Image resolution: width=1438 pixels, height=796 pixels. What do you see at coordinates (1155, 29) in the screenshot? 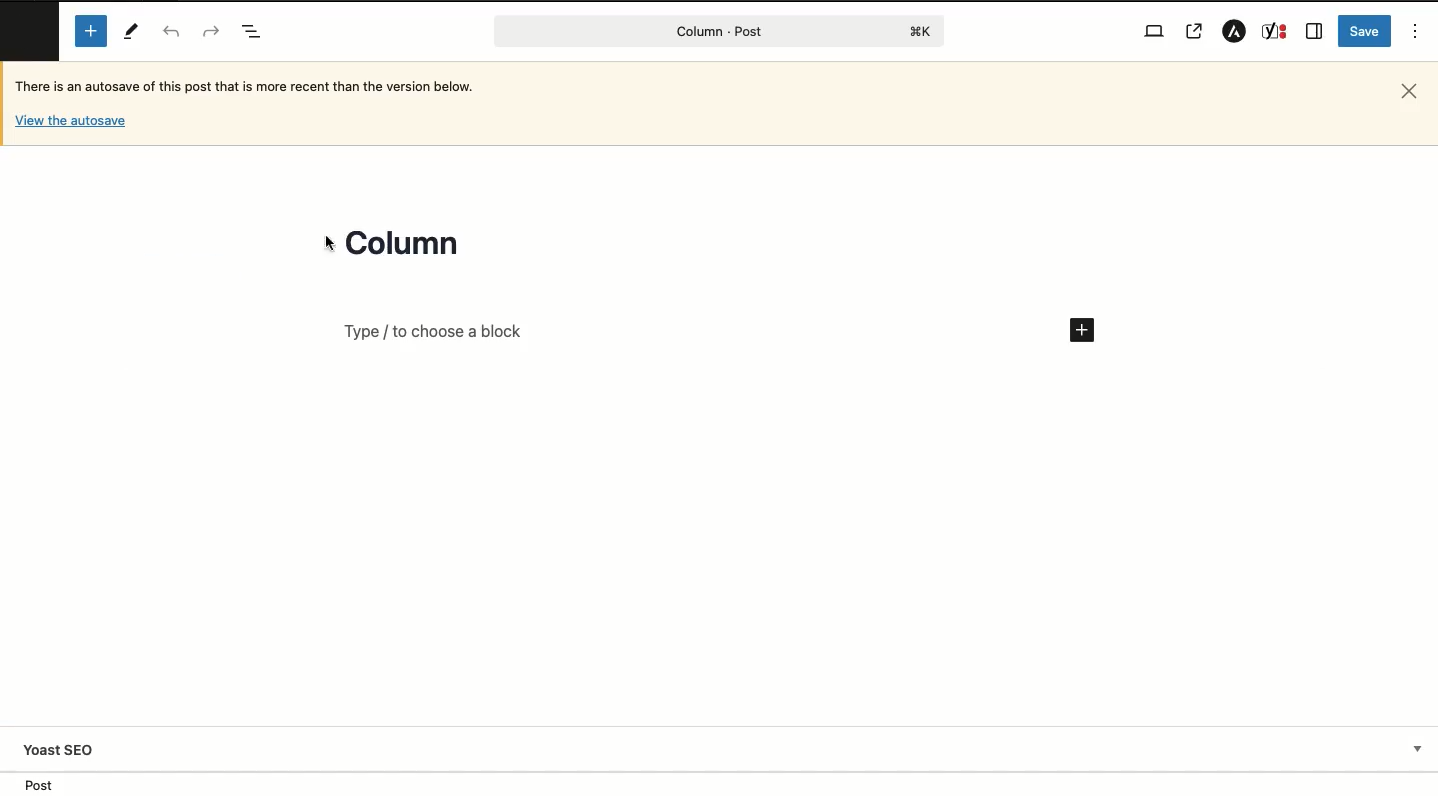
I see `View` at bounding box center [1155, 29].